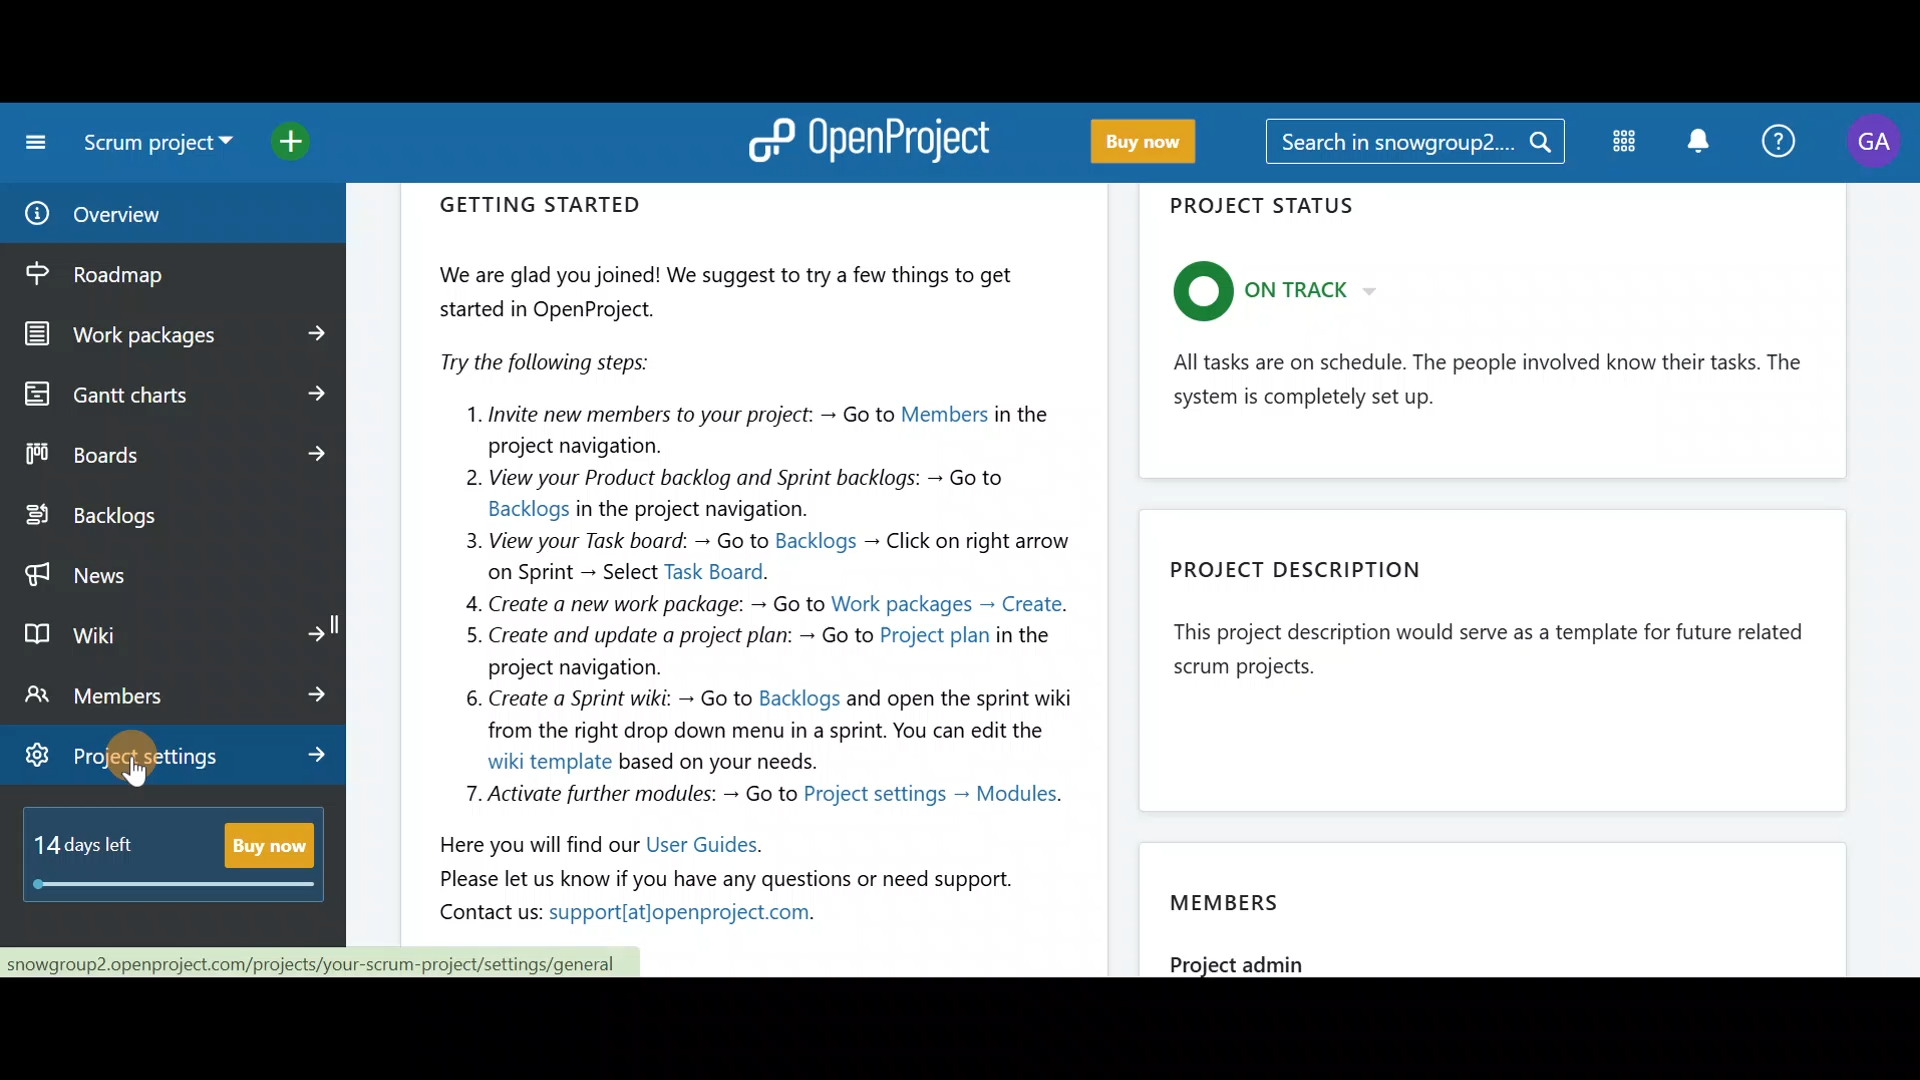 The width and height of the screenshot is (1920, 1080). Describe the element at coordinates (1493, 655) in the screenshot. I see `Project description` at that location.